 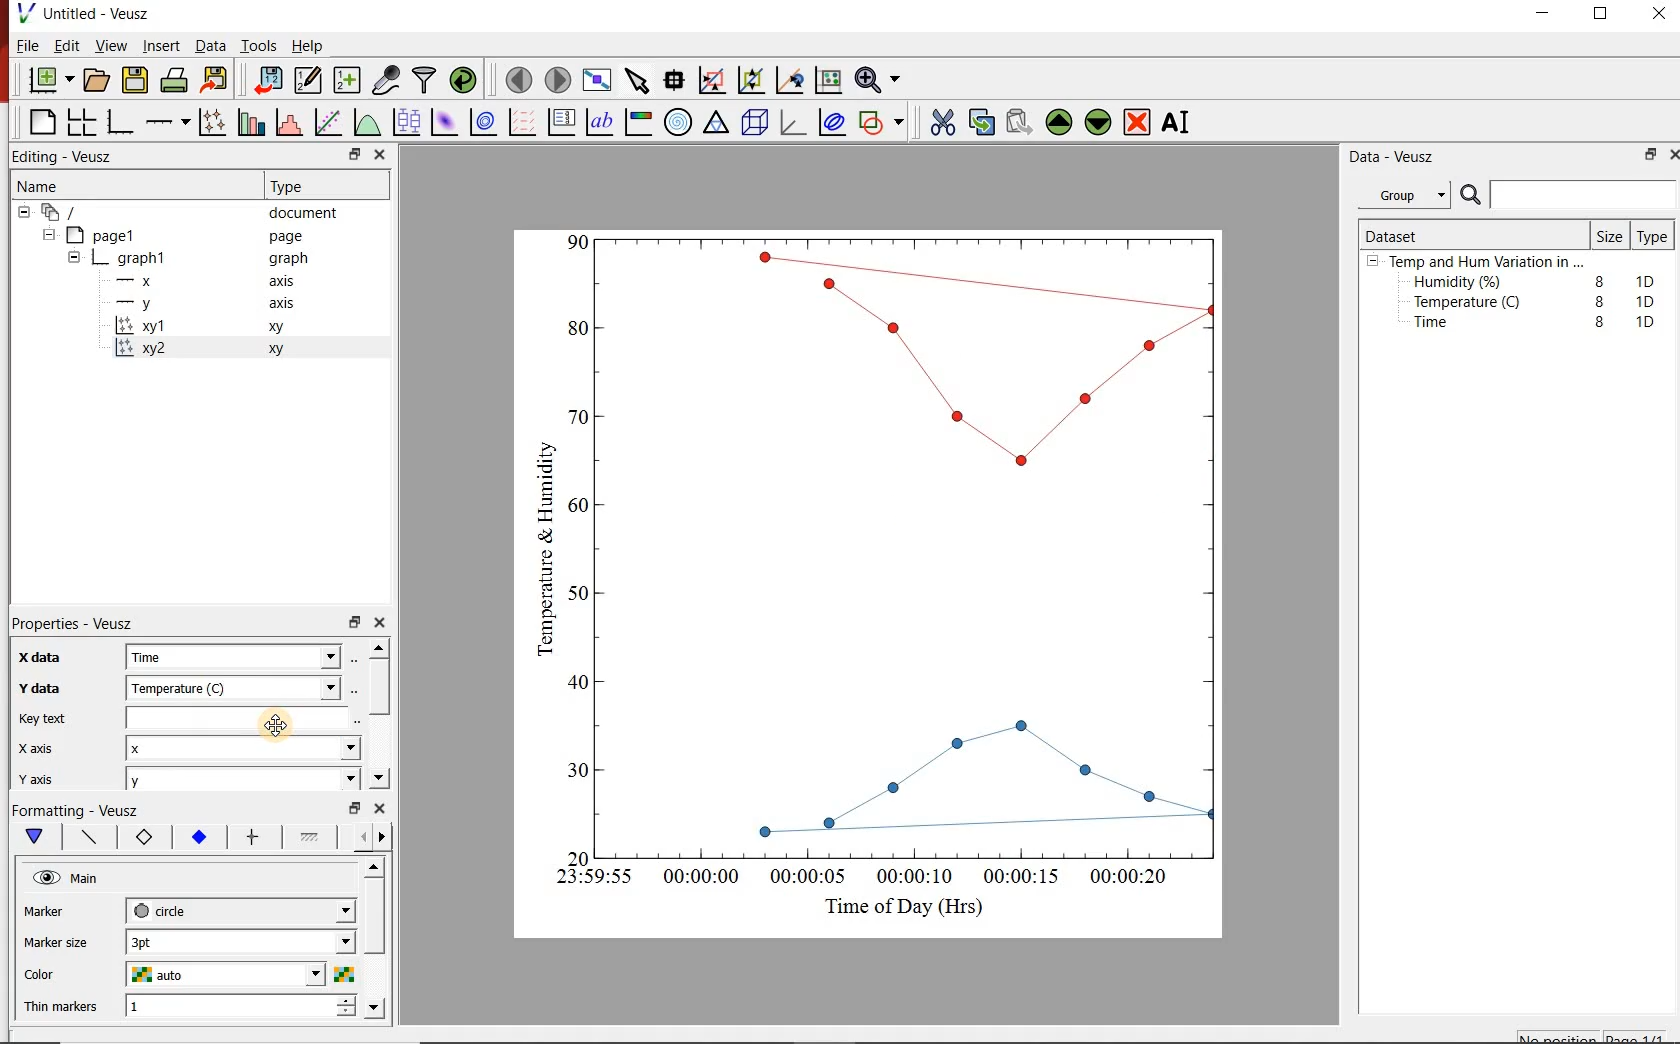 What do you see at coordinates (1101, 122) in the screenshot?
I see `Move the selected widget down` at bounding box center [1101, 122].